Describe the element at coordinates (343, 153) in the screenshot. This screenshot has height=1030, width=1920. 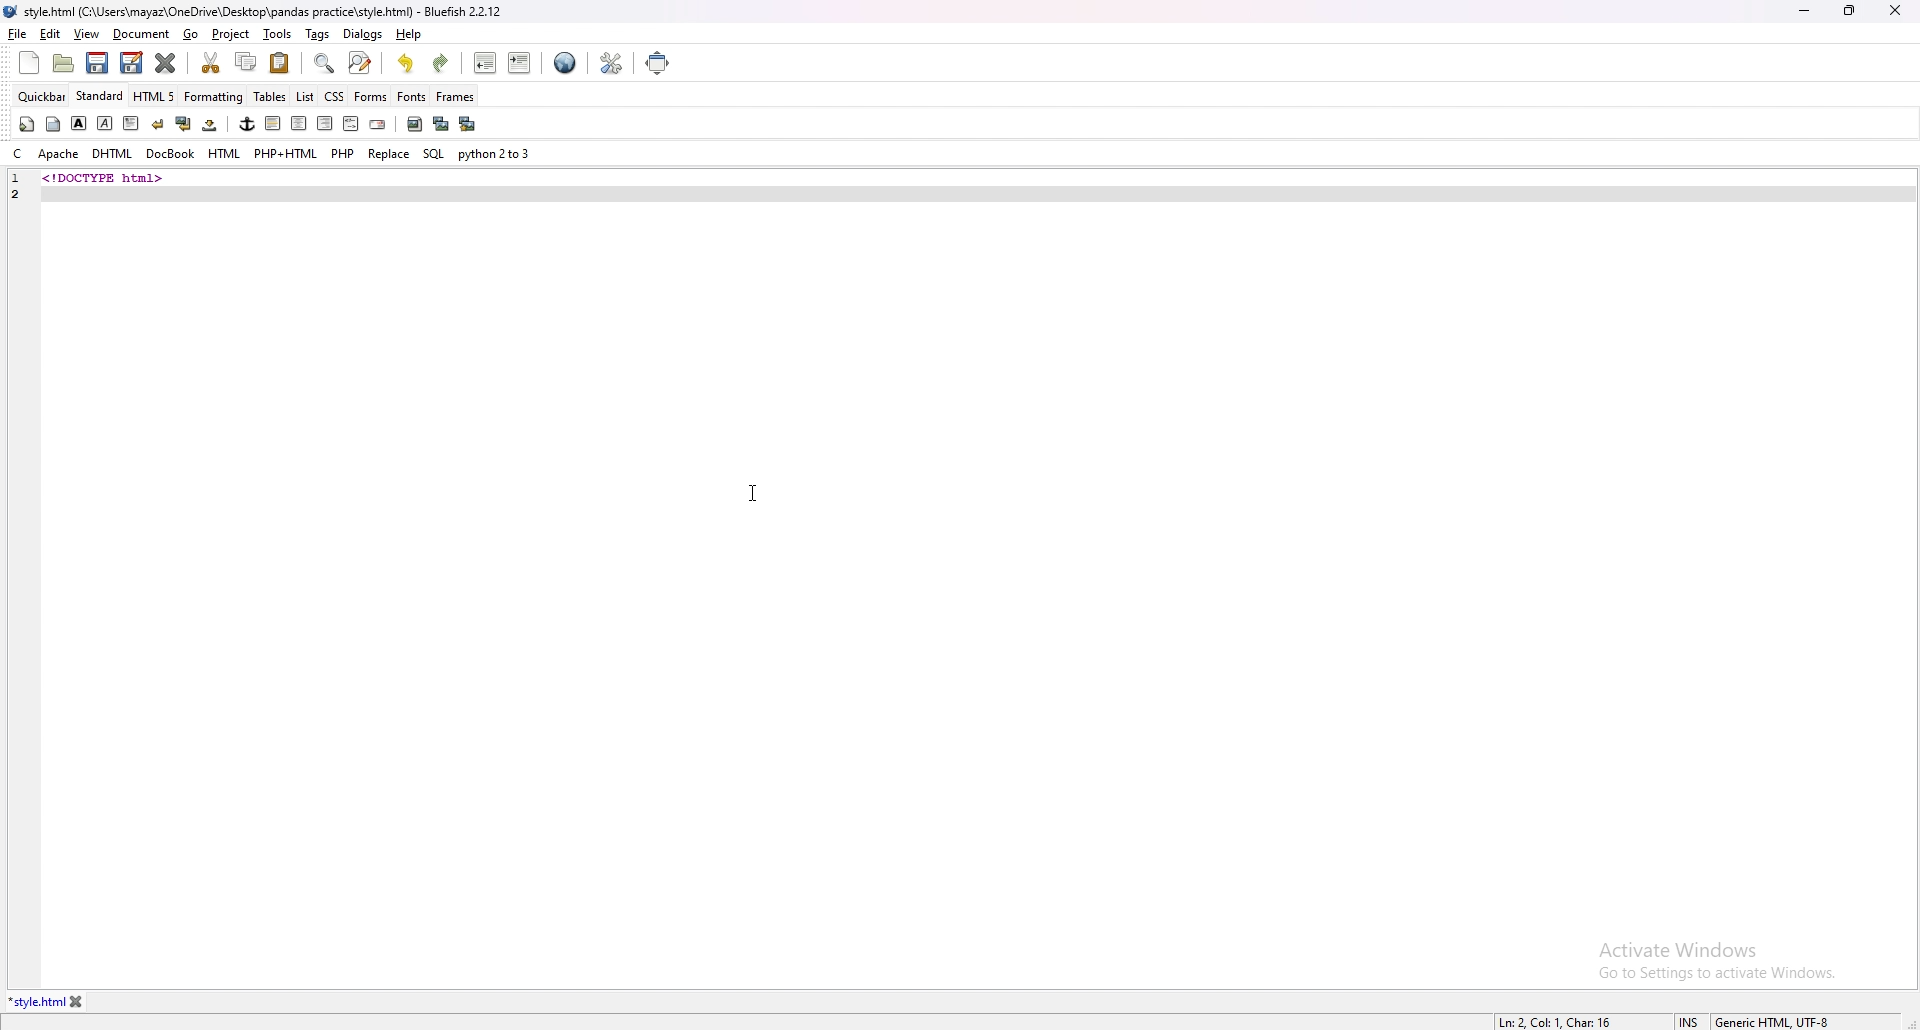
I see `php` at that location.